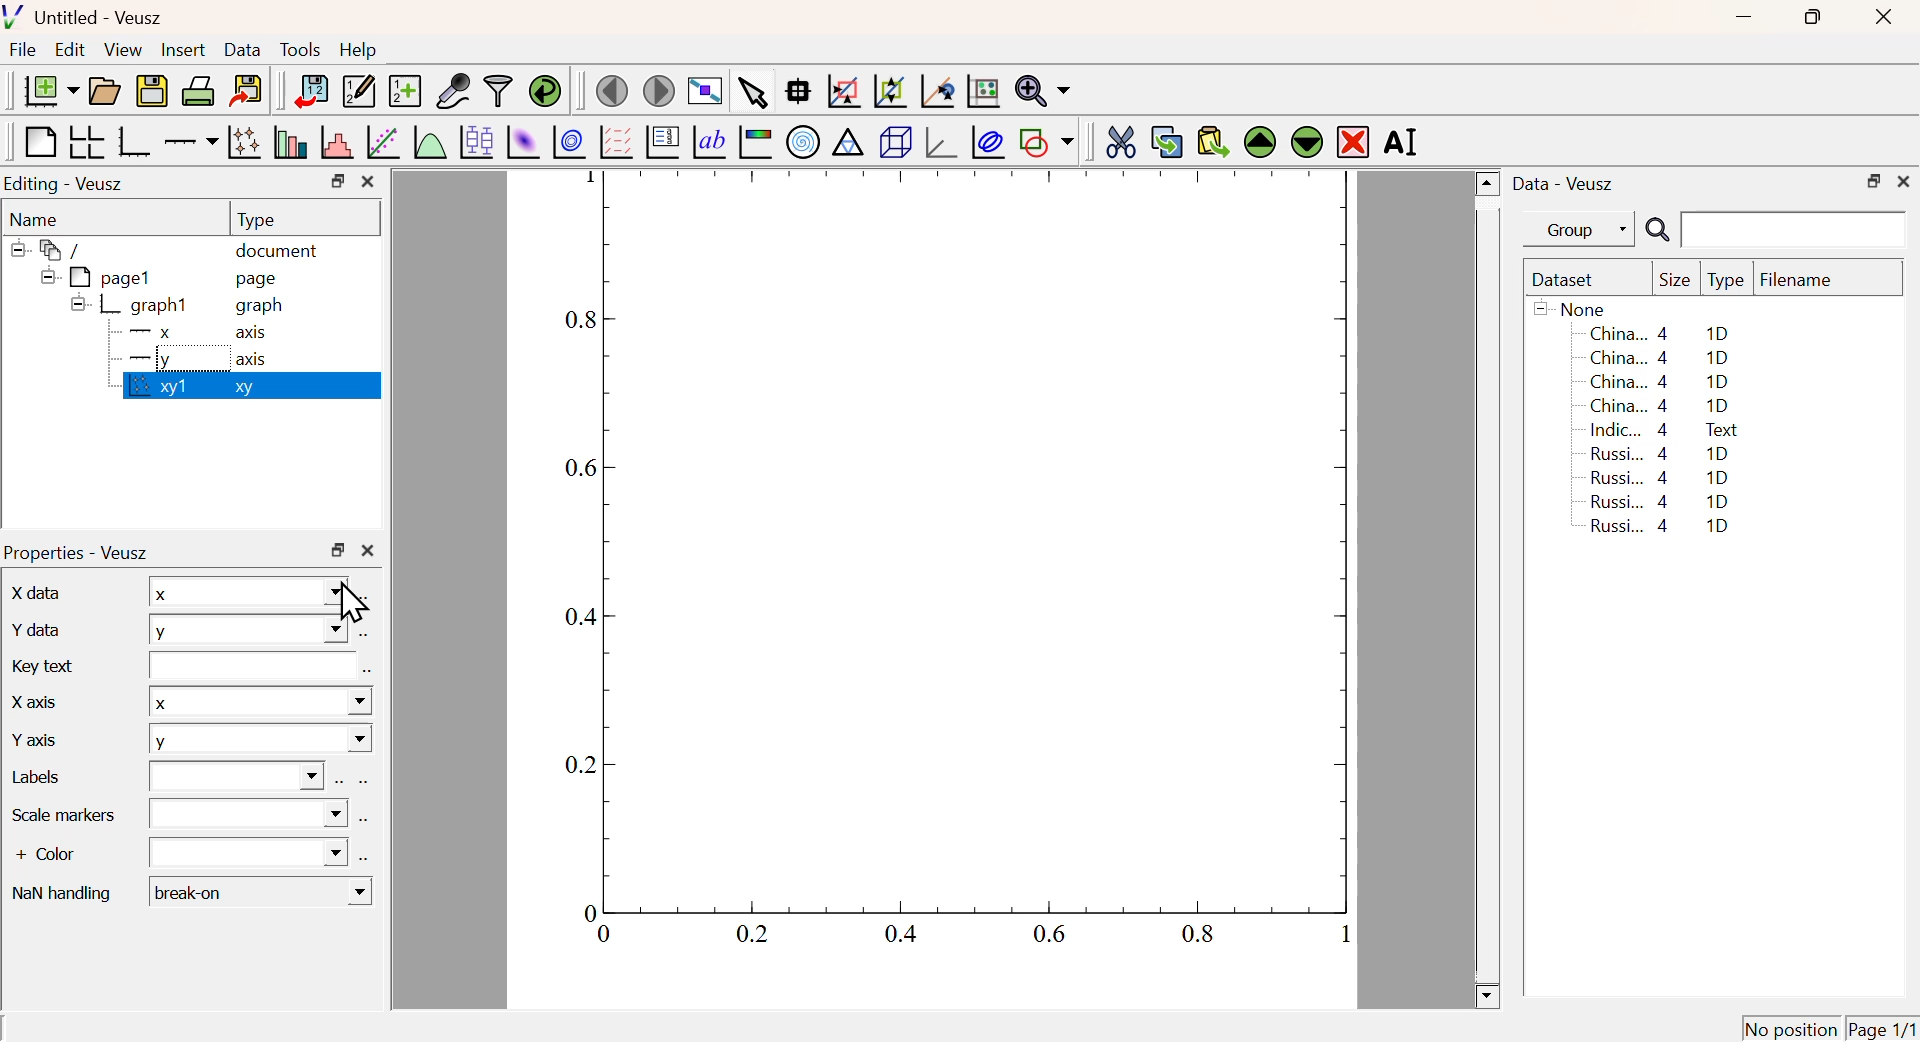  Describe the element at coordinates (103, 91) in the screenshot. I see `Open a document` at that location.